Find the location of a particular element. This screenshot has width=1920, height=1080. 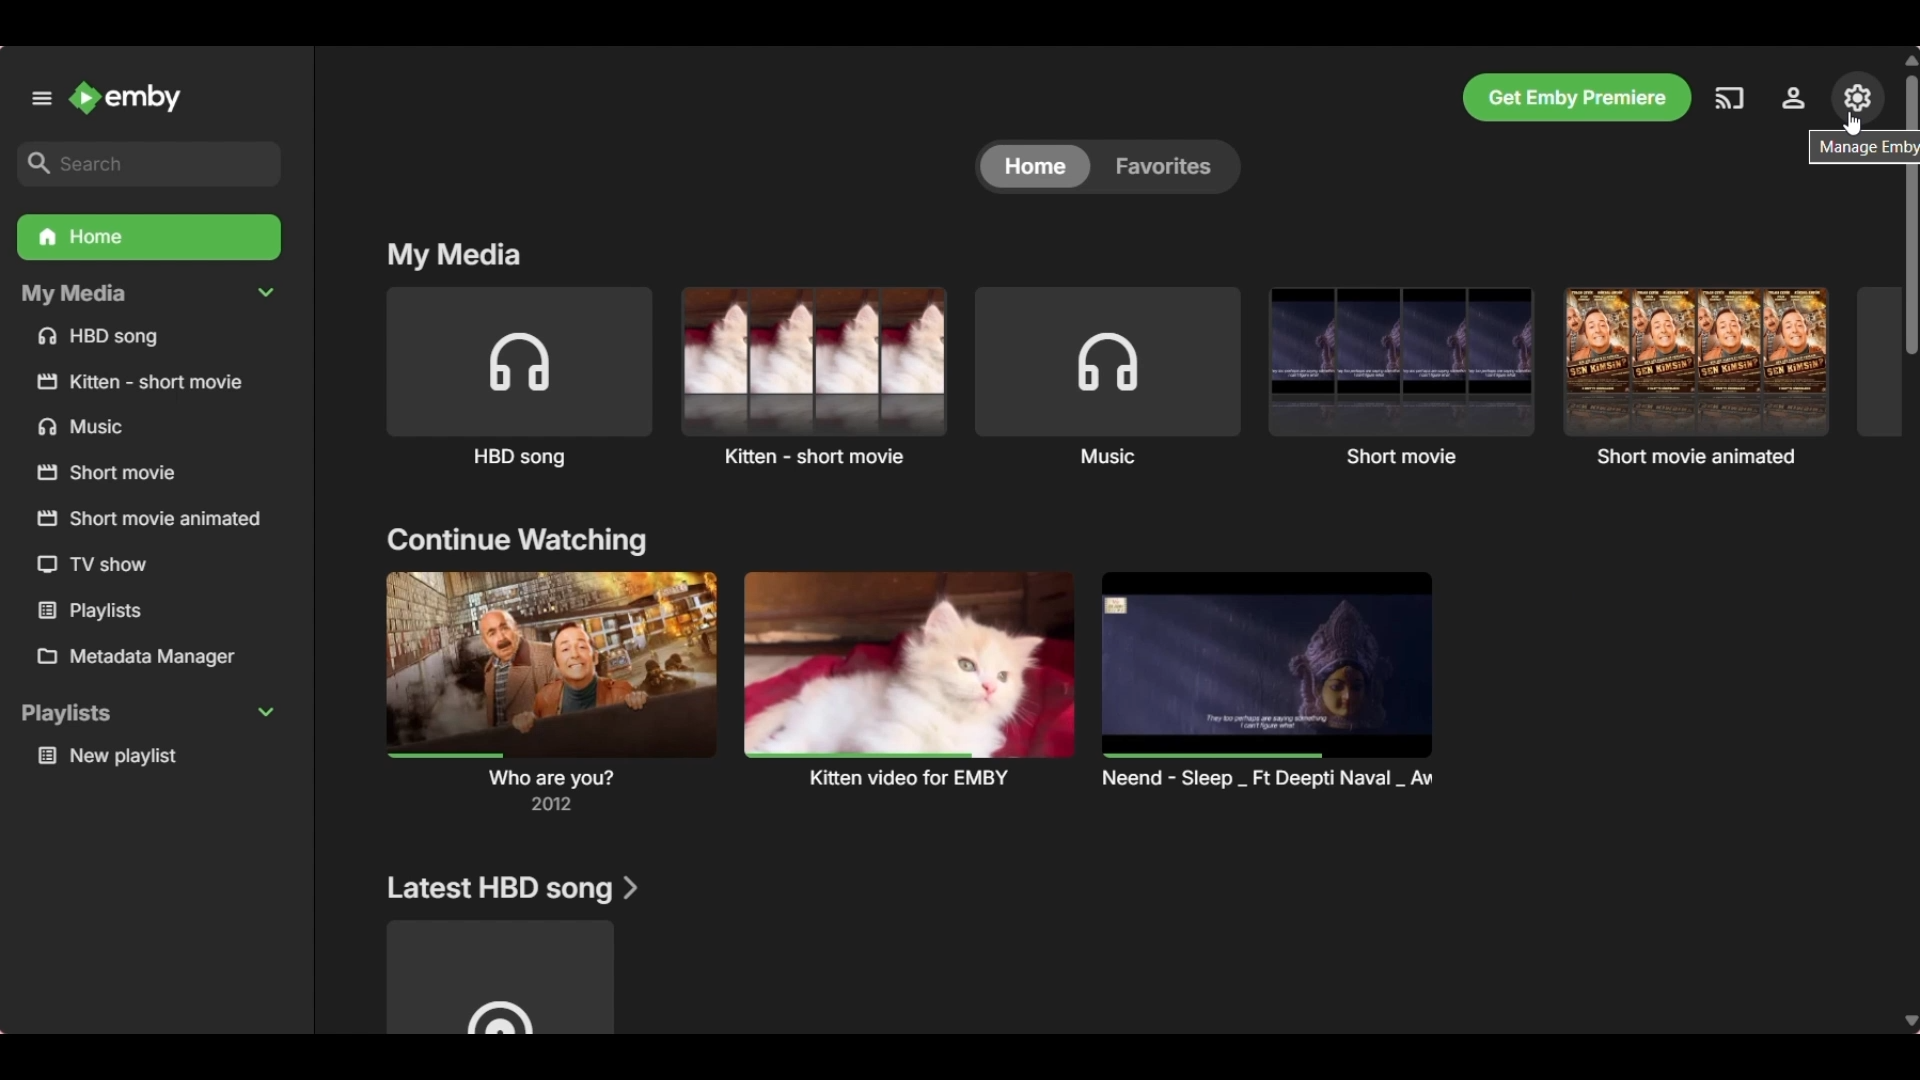

Media under playlists is located at coordinates (156, 755).